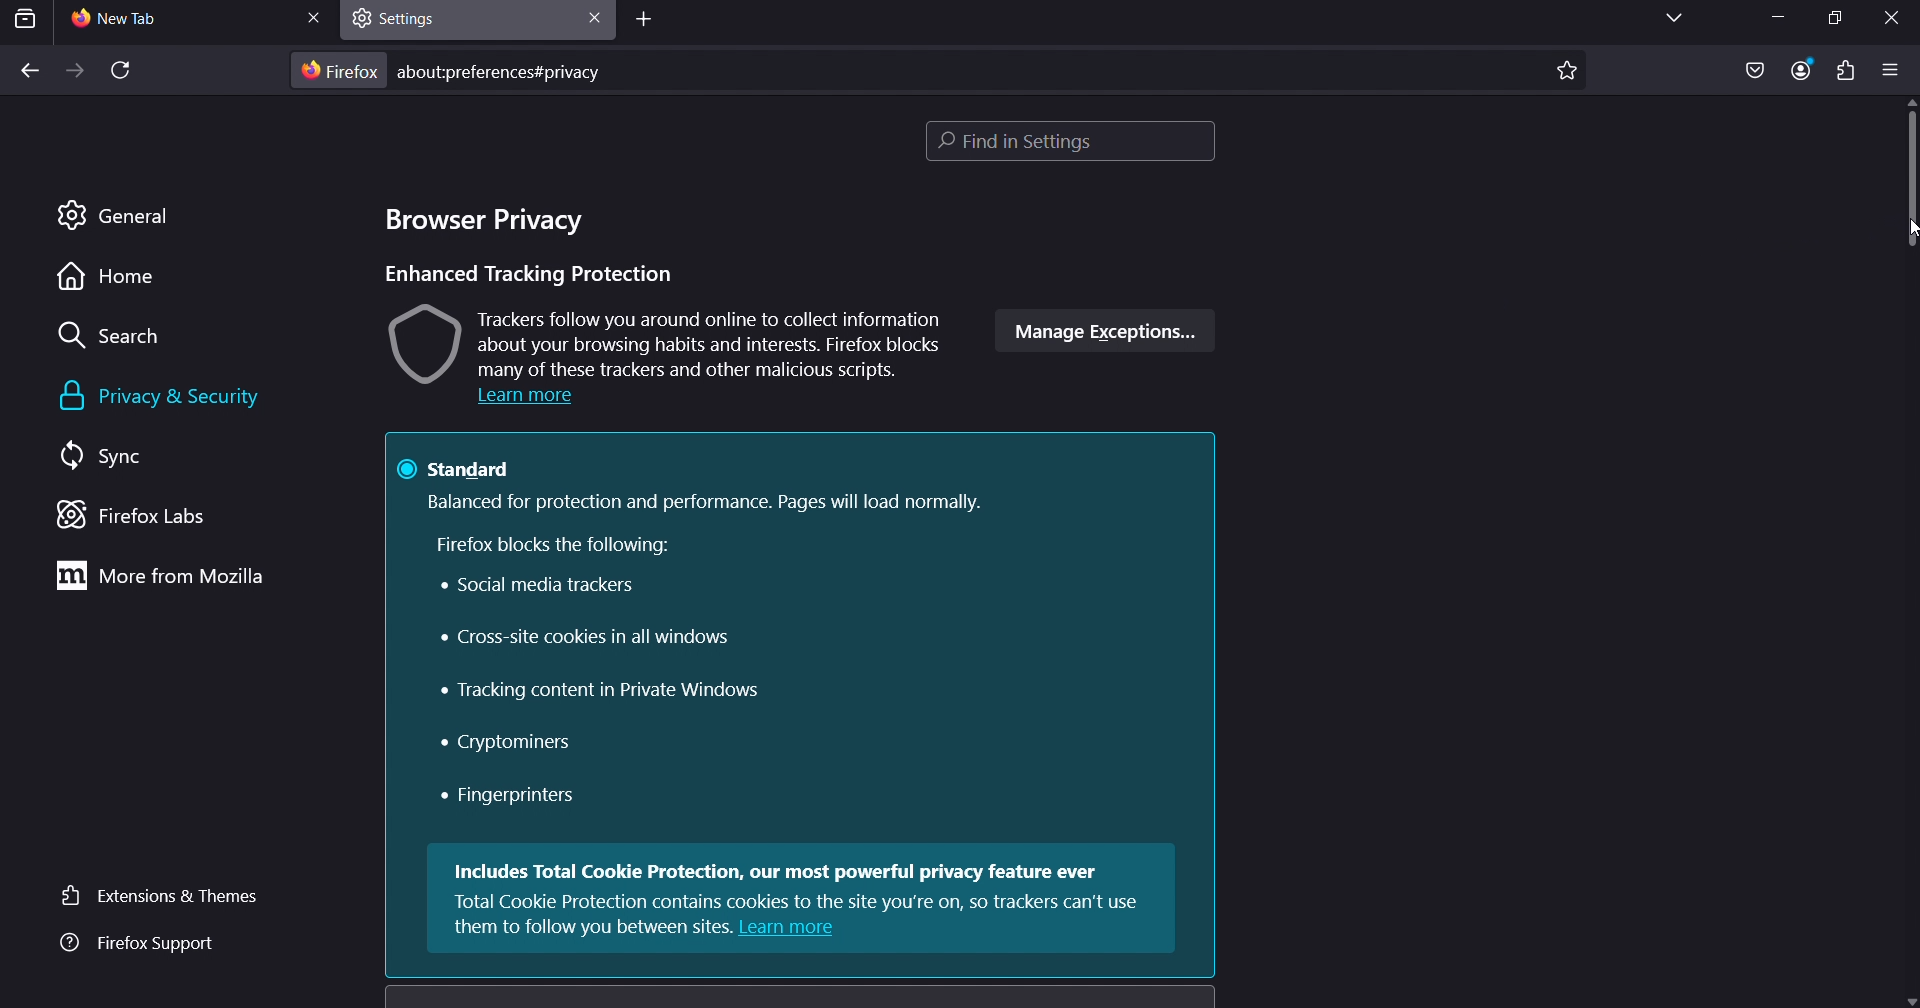 The width and height of the screenshot is (1920, 1008). Describe the element at coordinates (1801, 68) in the screenshot. I see `account` at that location.